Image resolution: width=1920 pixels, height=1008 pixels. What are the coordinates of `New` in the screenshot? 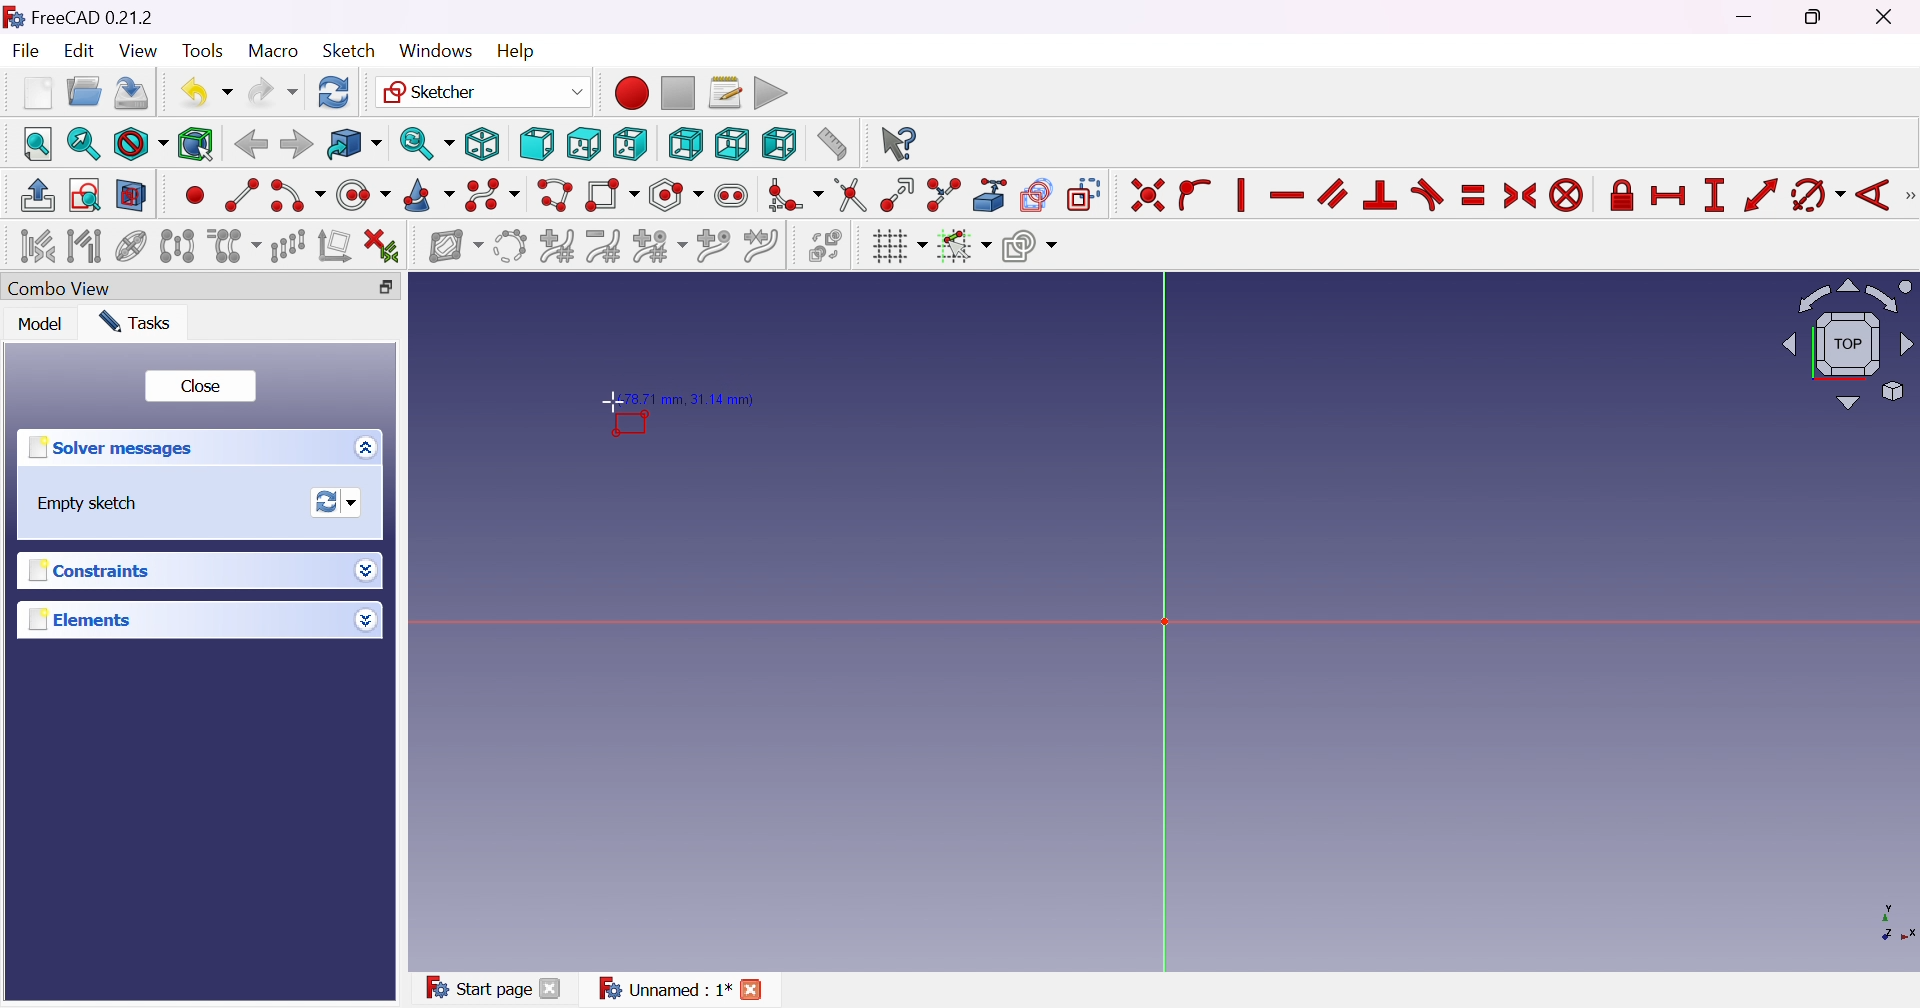 It's located at (38, 92).